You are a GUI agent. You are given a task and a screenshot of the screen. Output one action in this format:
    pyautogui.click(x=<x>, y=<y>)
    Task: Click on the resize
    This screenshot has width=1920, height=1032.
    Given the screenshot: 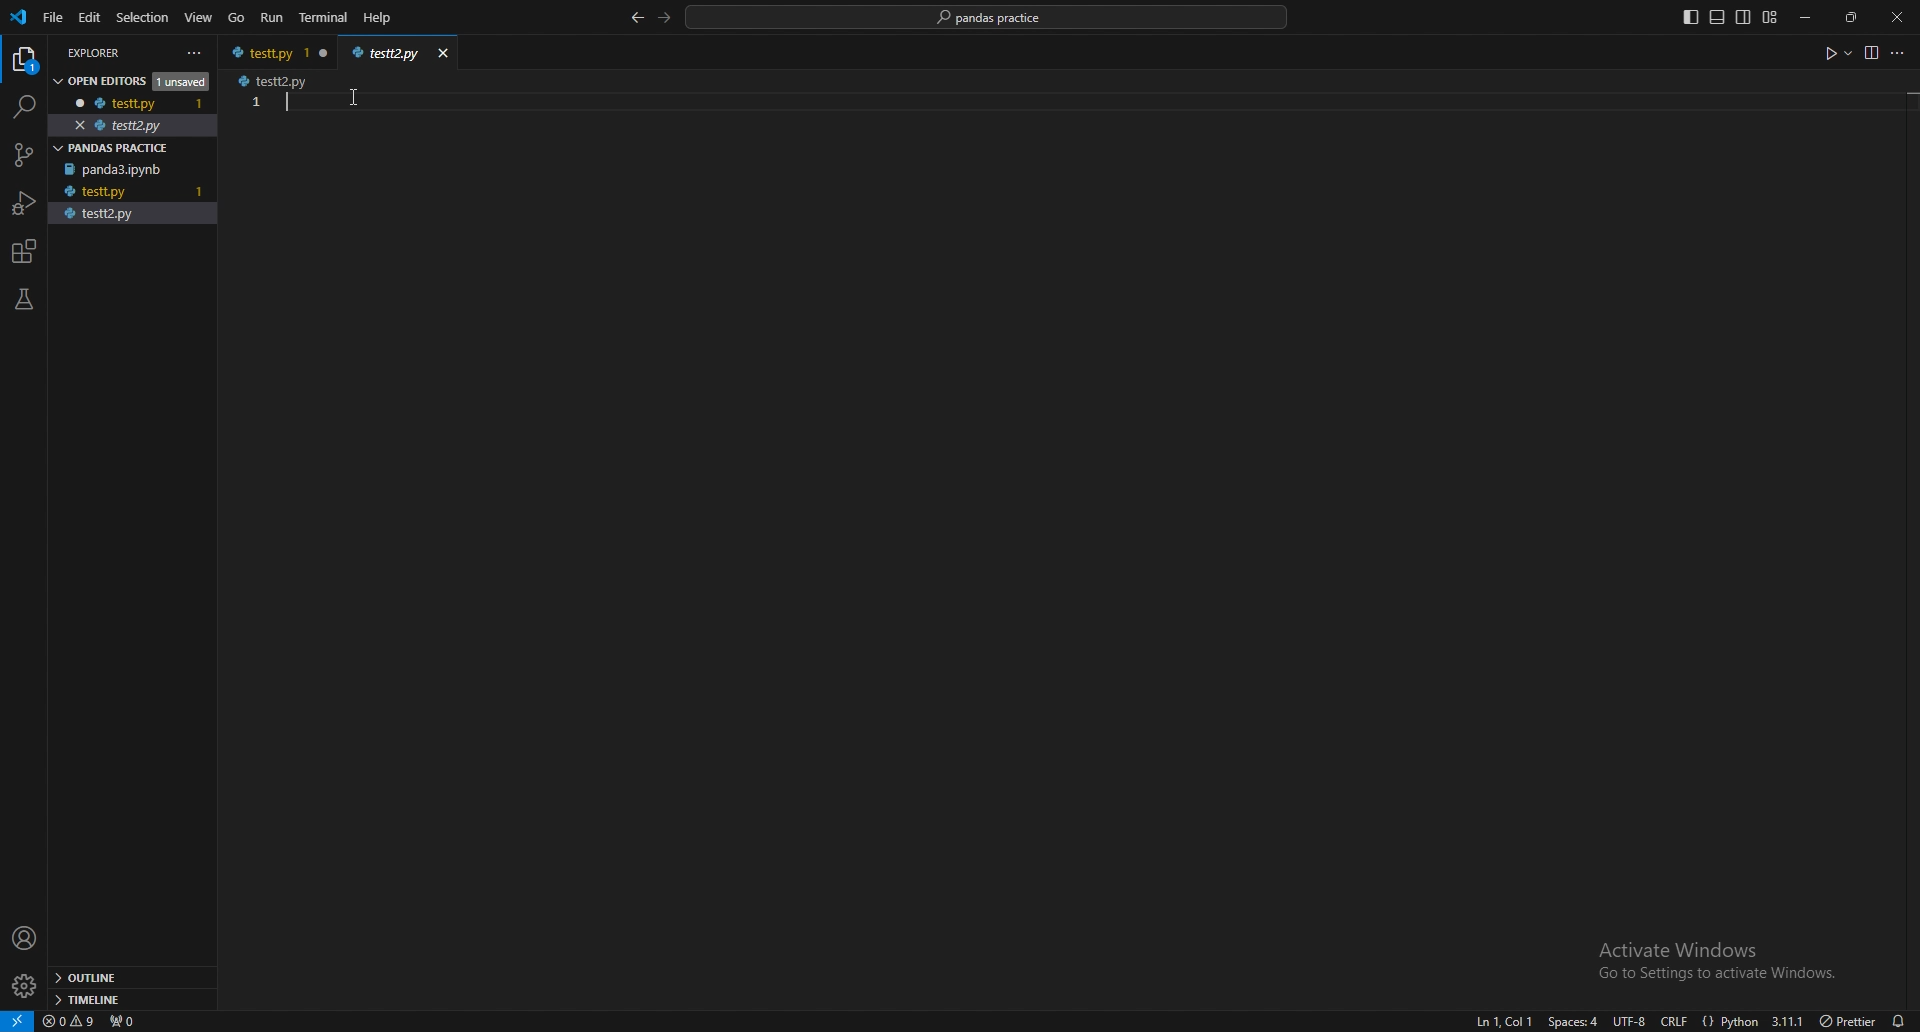 What is the action you would take?
    pyautogui.click(x=1854, y=17)
    